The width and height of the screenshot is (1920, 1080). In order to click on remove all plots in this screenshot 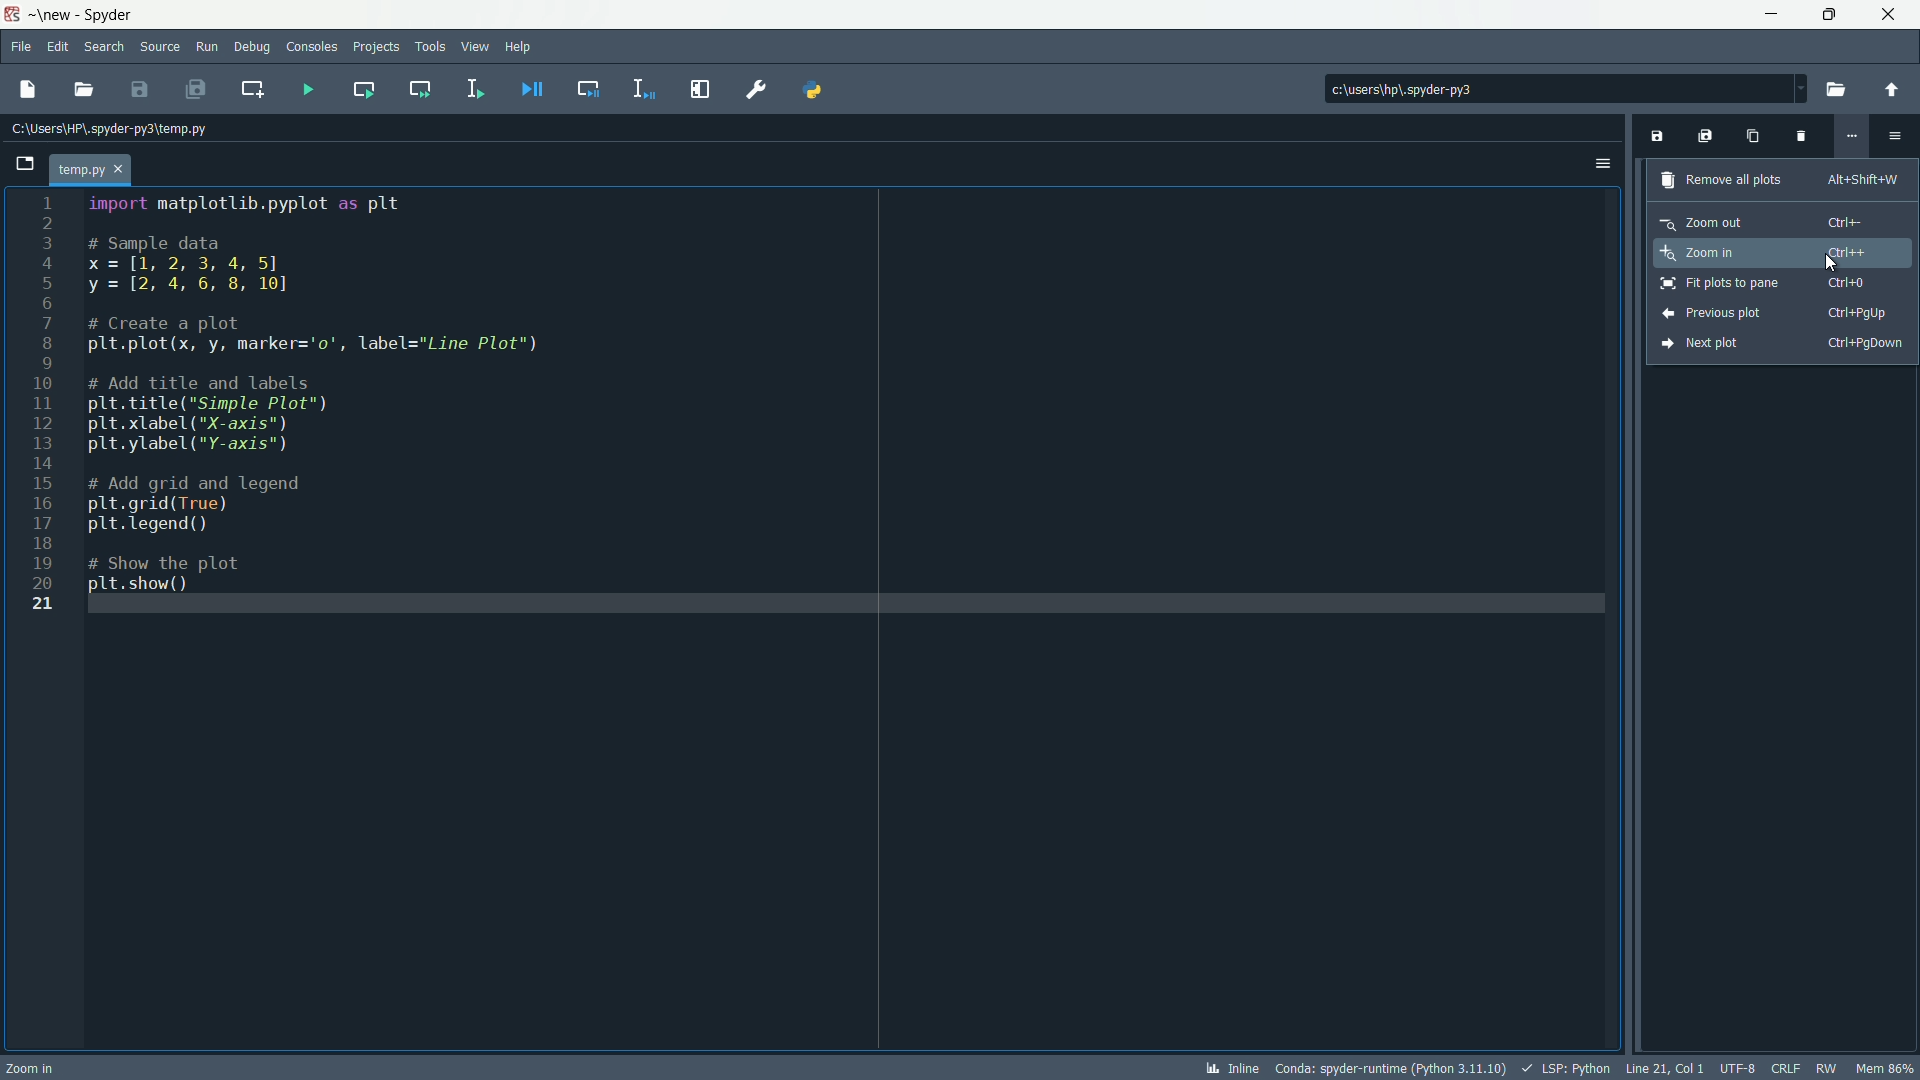, I will do `click(1779, 178)`.